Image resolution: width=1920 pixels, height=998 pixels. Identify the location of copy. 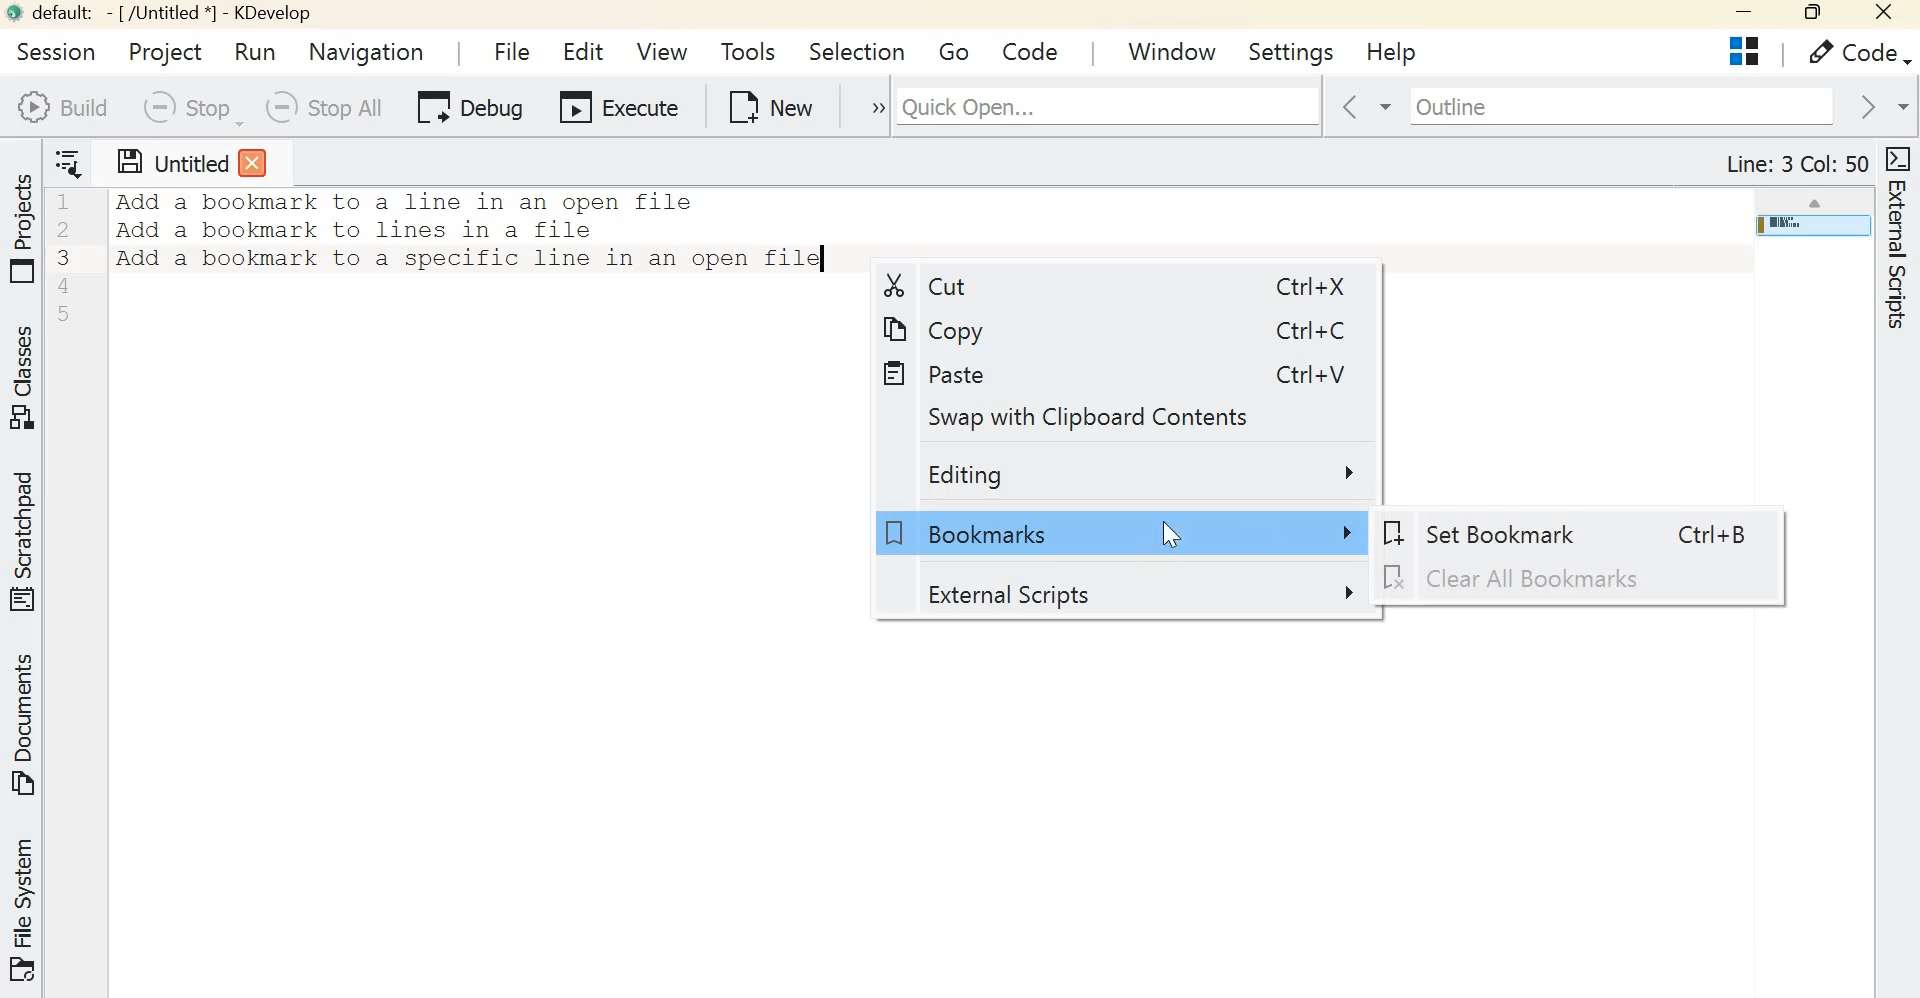
(944, 327).